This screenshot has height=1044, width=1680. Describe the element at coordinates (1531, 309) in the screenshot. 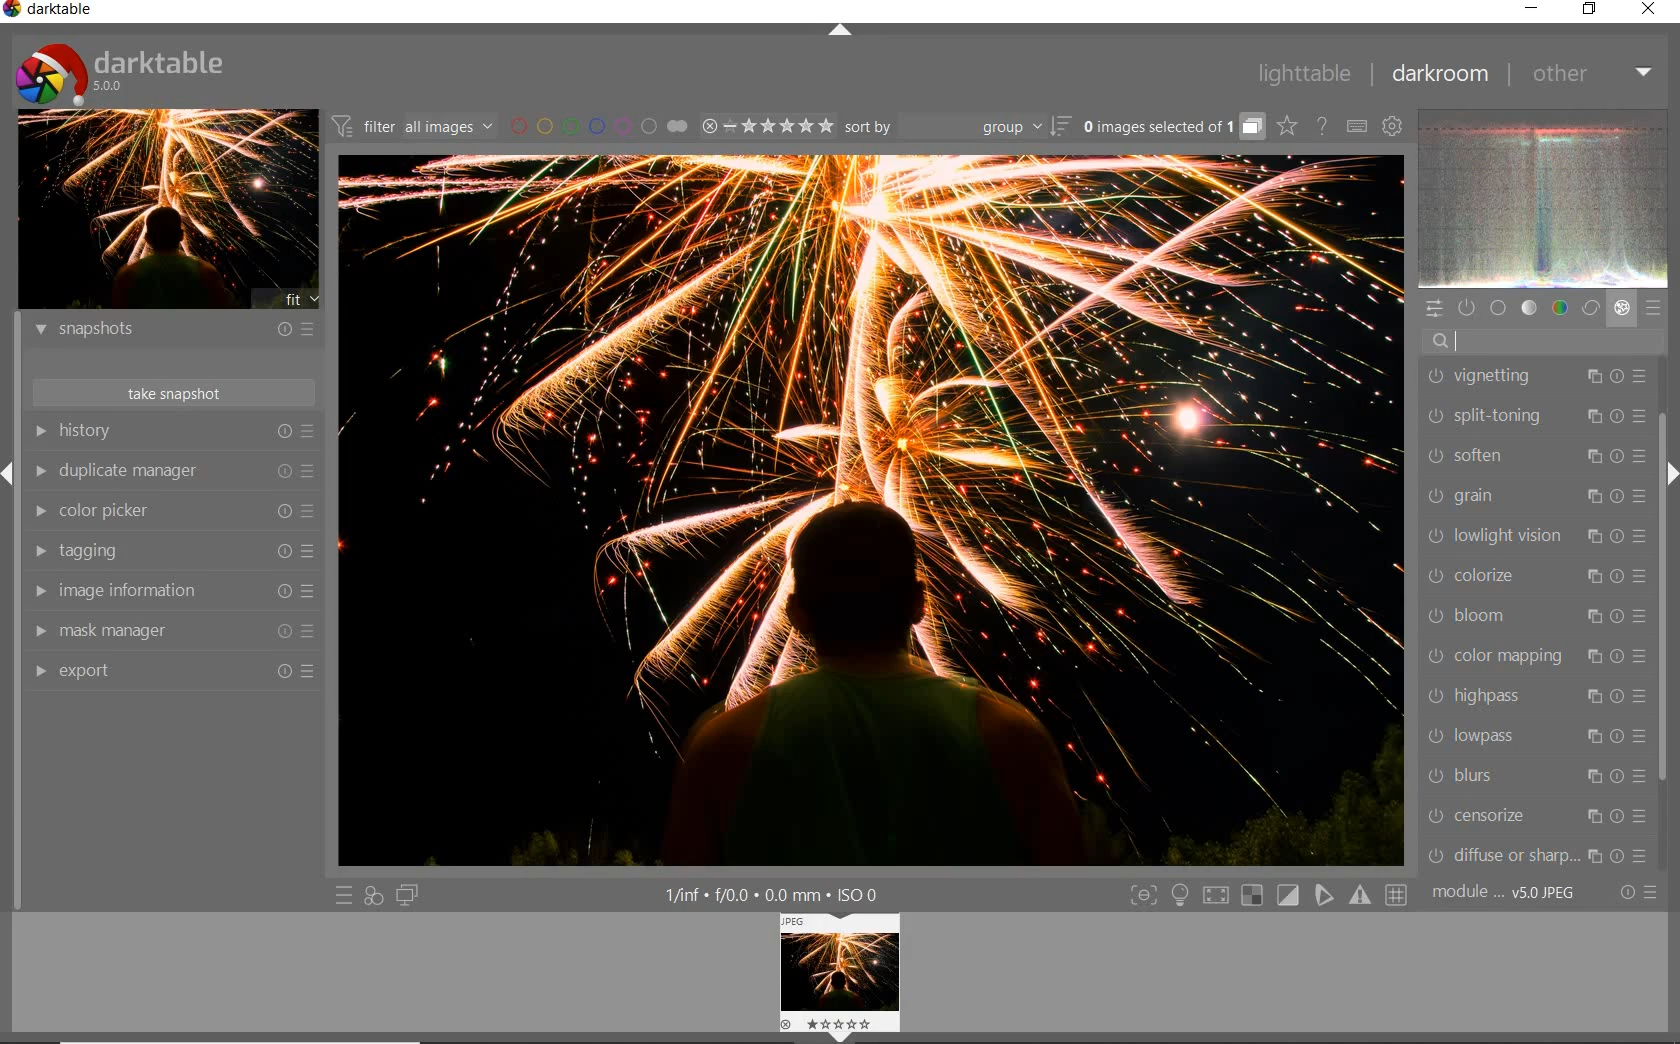

I see `tone` at that location.